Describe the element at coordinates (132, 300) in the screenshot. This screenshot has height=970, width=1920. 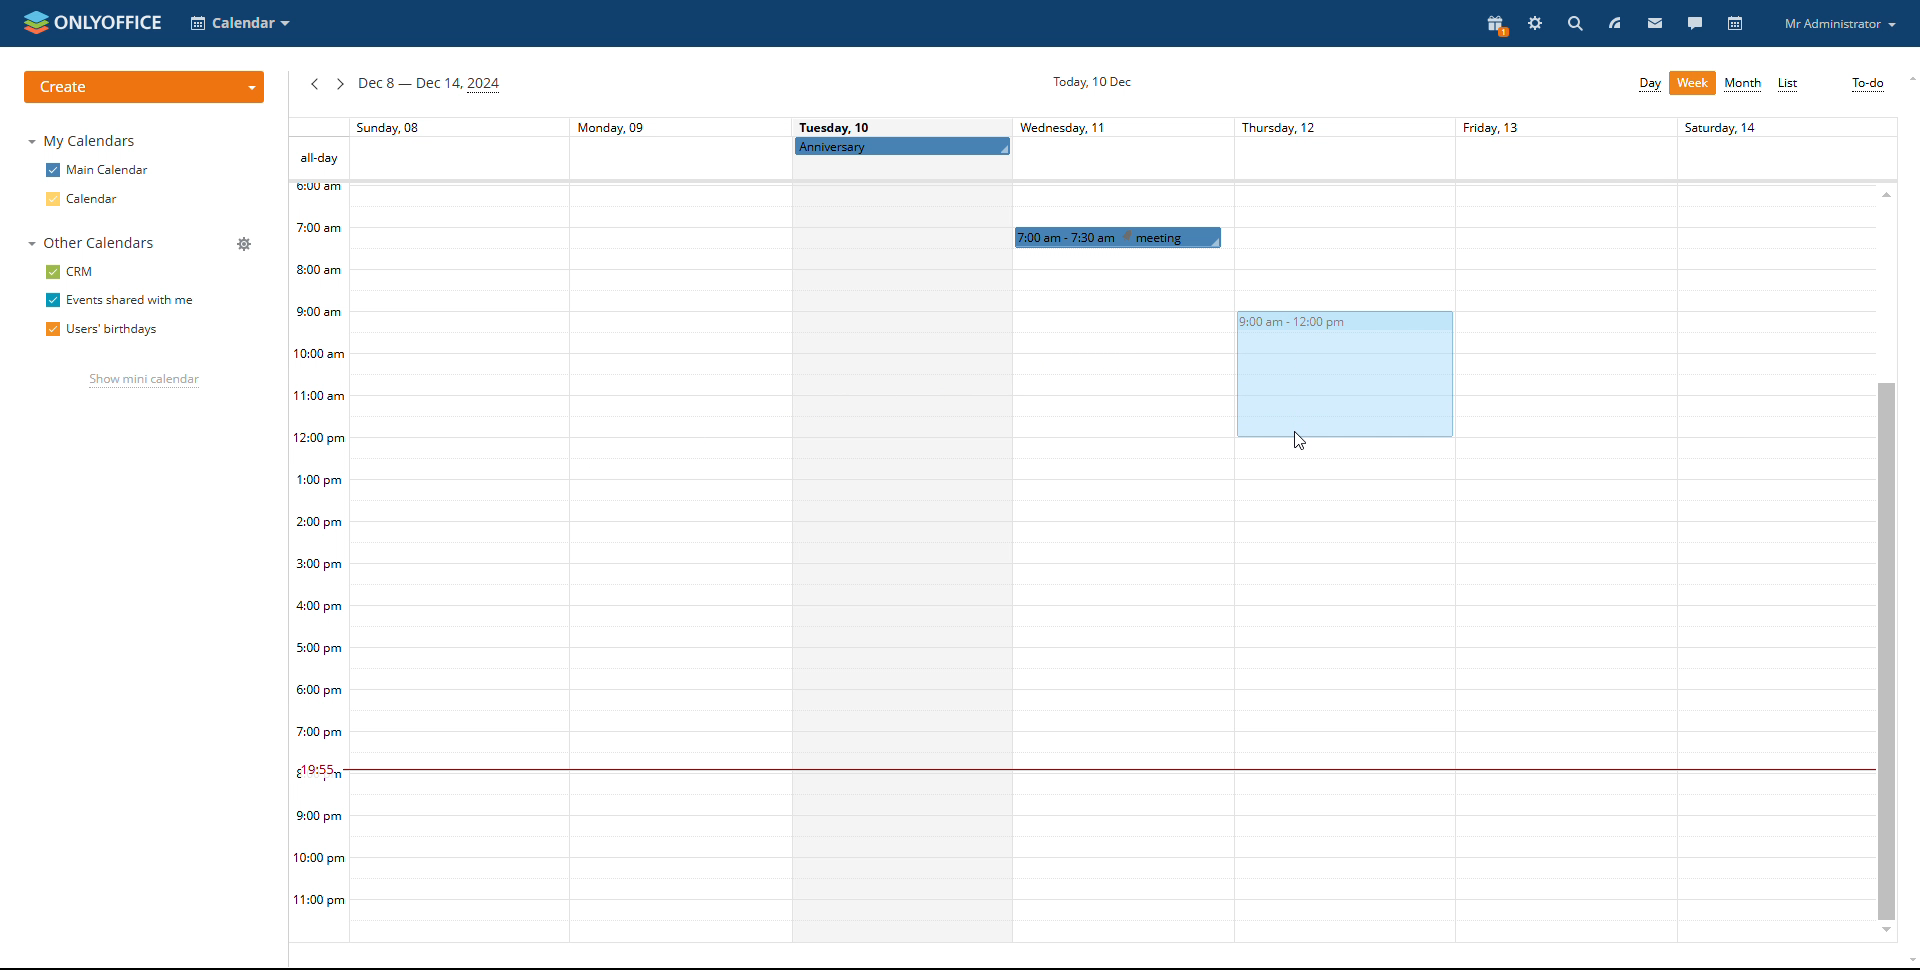
I see `events shared with me` at that location.